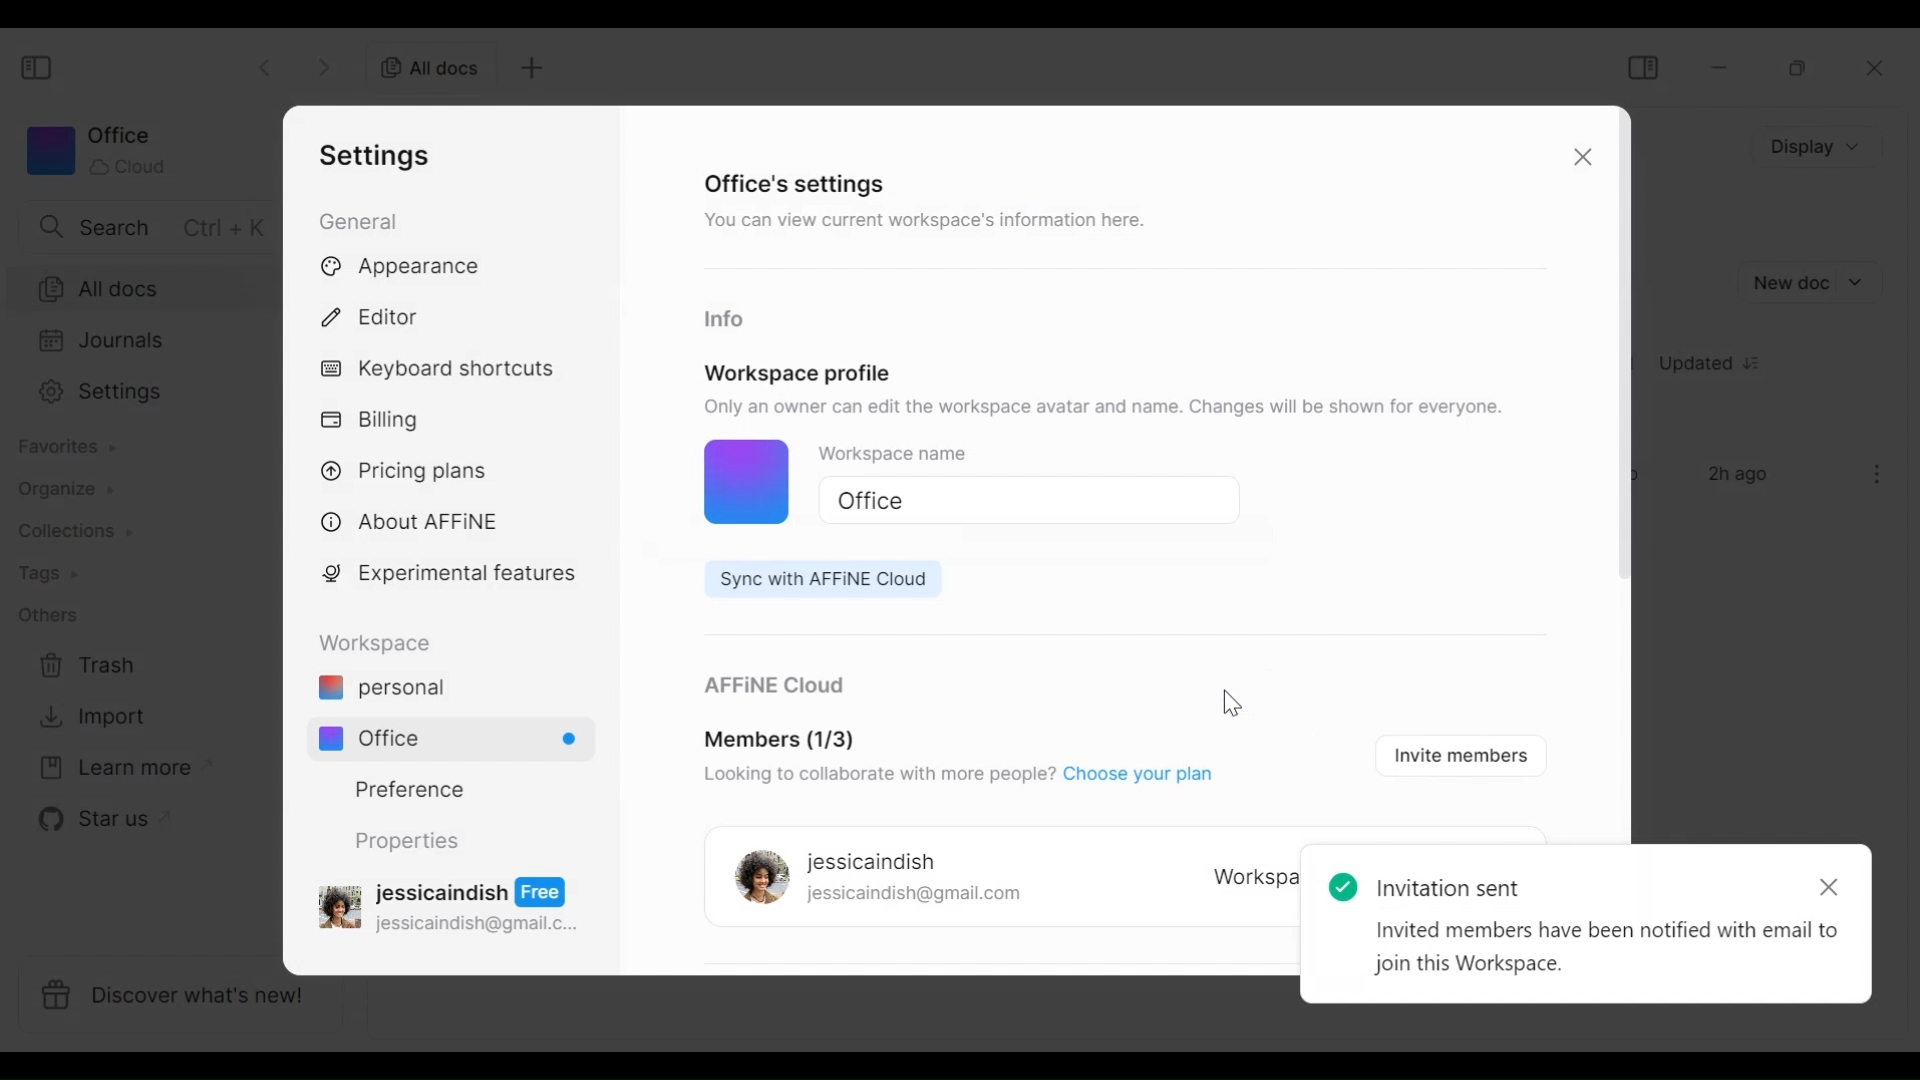  Describe the element at coordinates (1108, 407) in the screenshot. I see `Only an owner can edit the workspace avatar and name. Changes will be shown for everyone.` at that location.